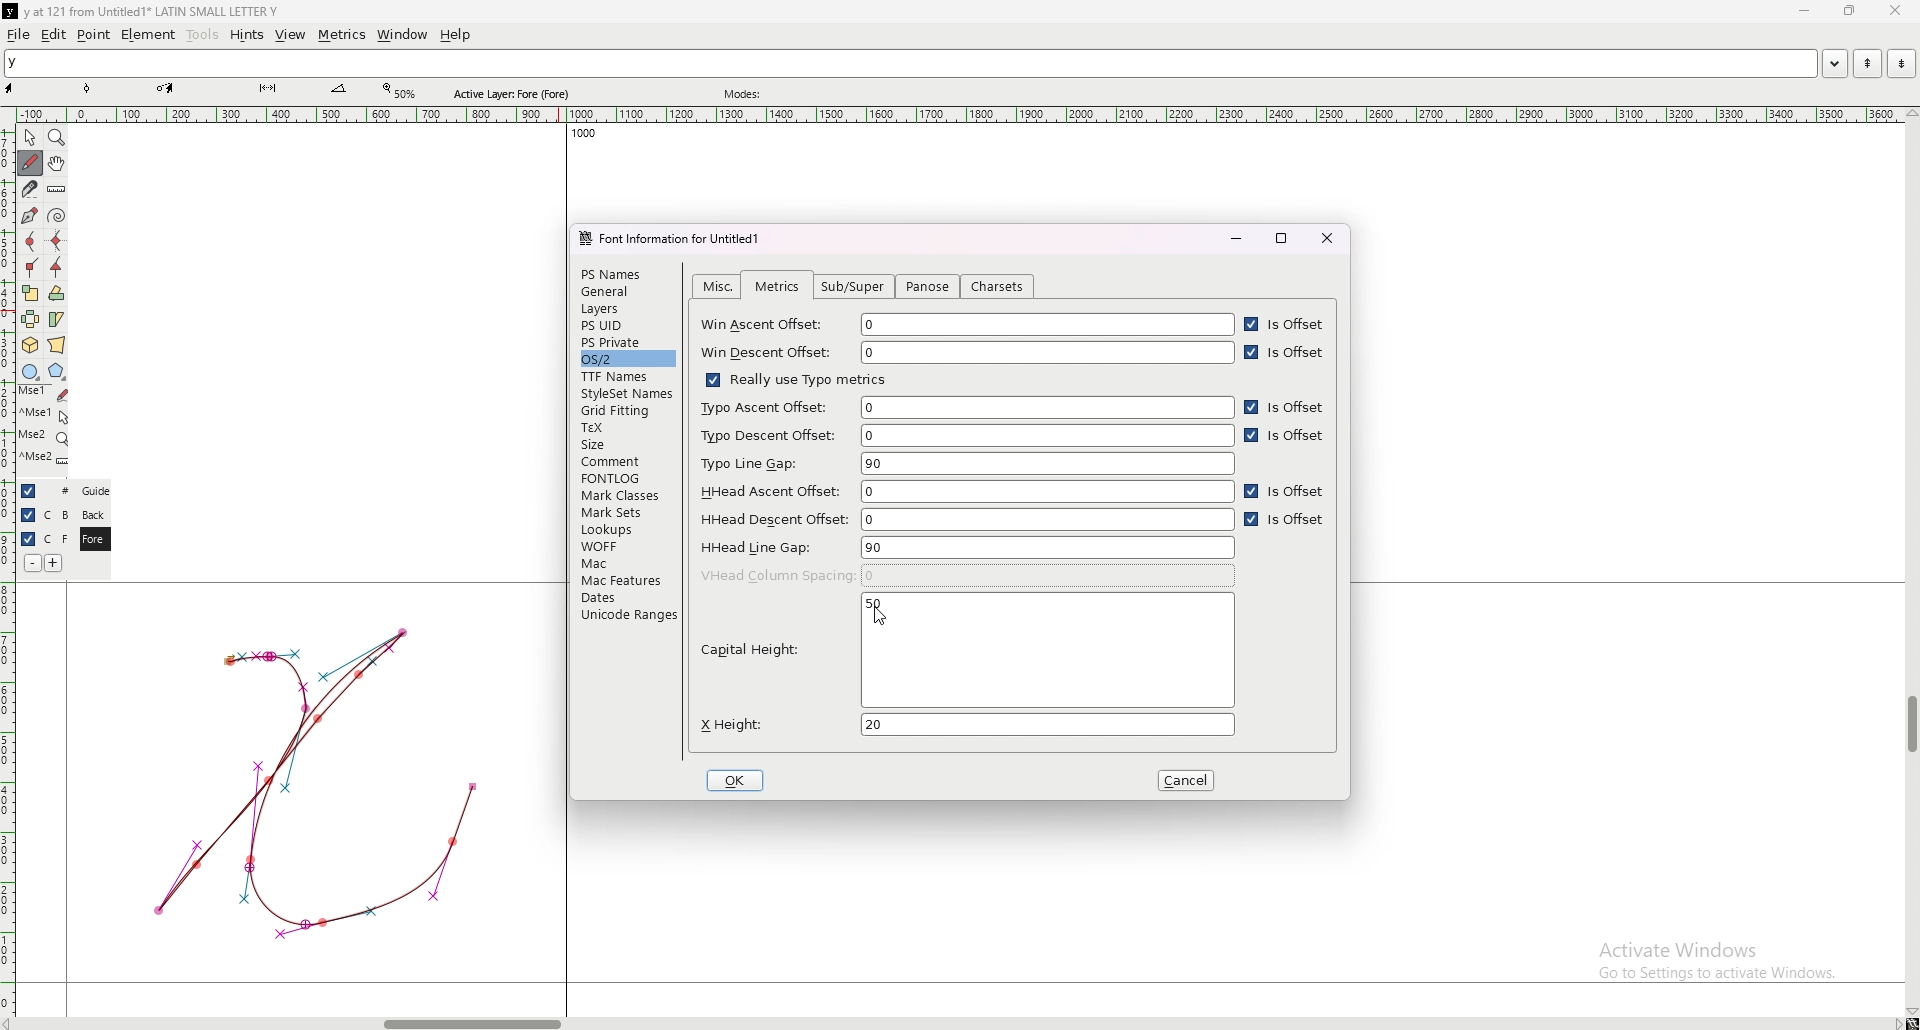 The width and height of the screenshot is (1920, 1030). Describe the element at coordinates (29, 491) in the screenshot. I see `hide layer` at that location.